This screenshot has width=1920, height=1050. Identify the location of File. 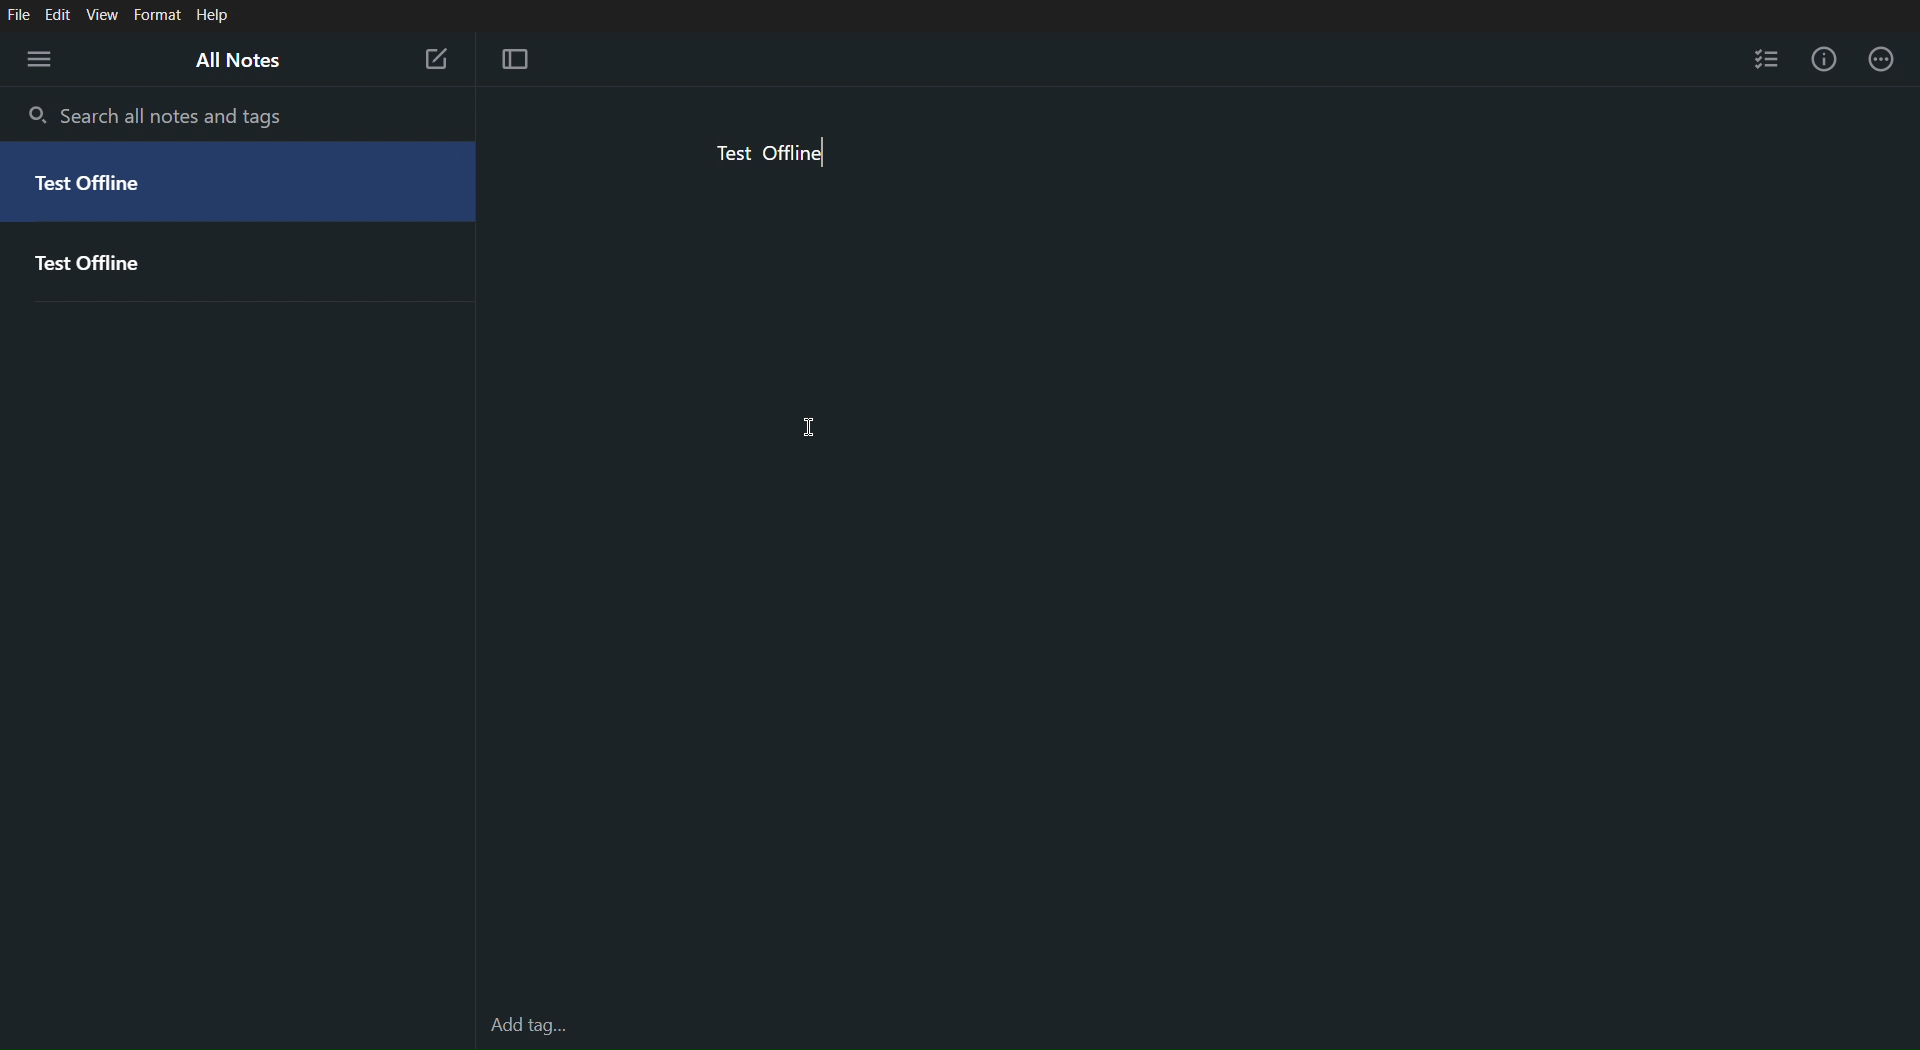
(19, 12).